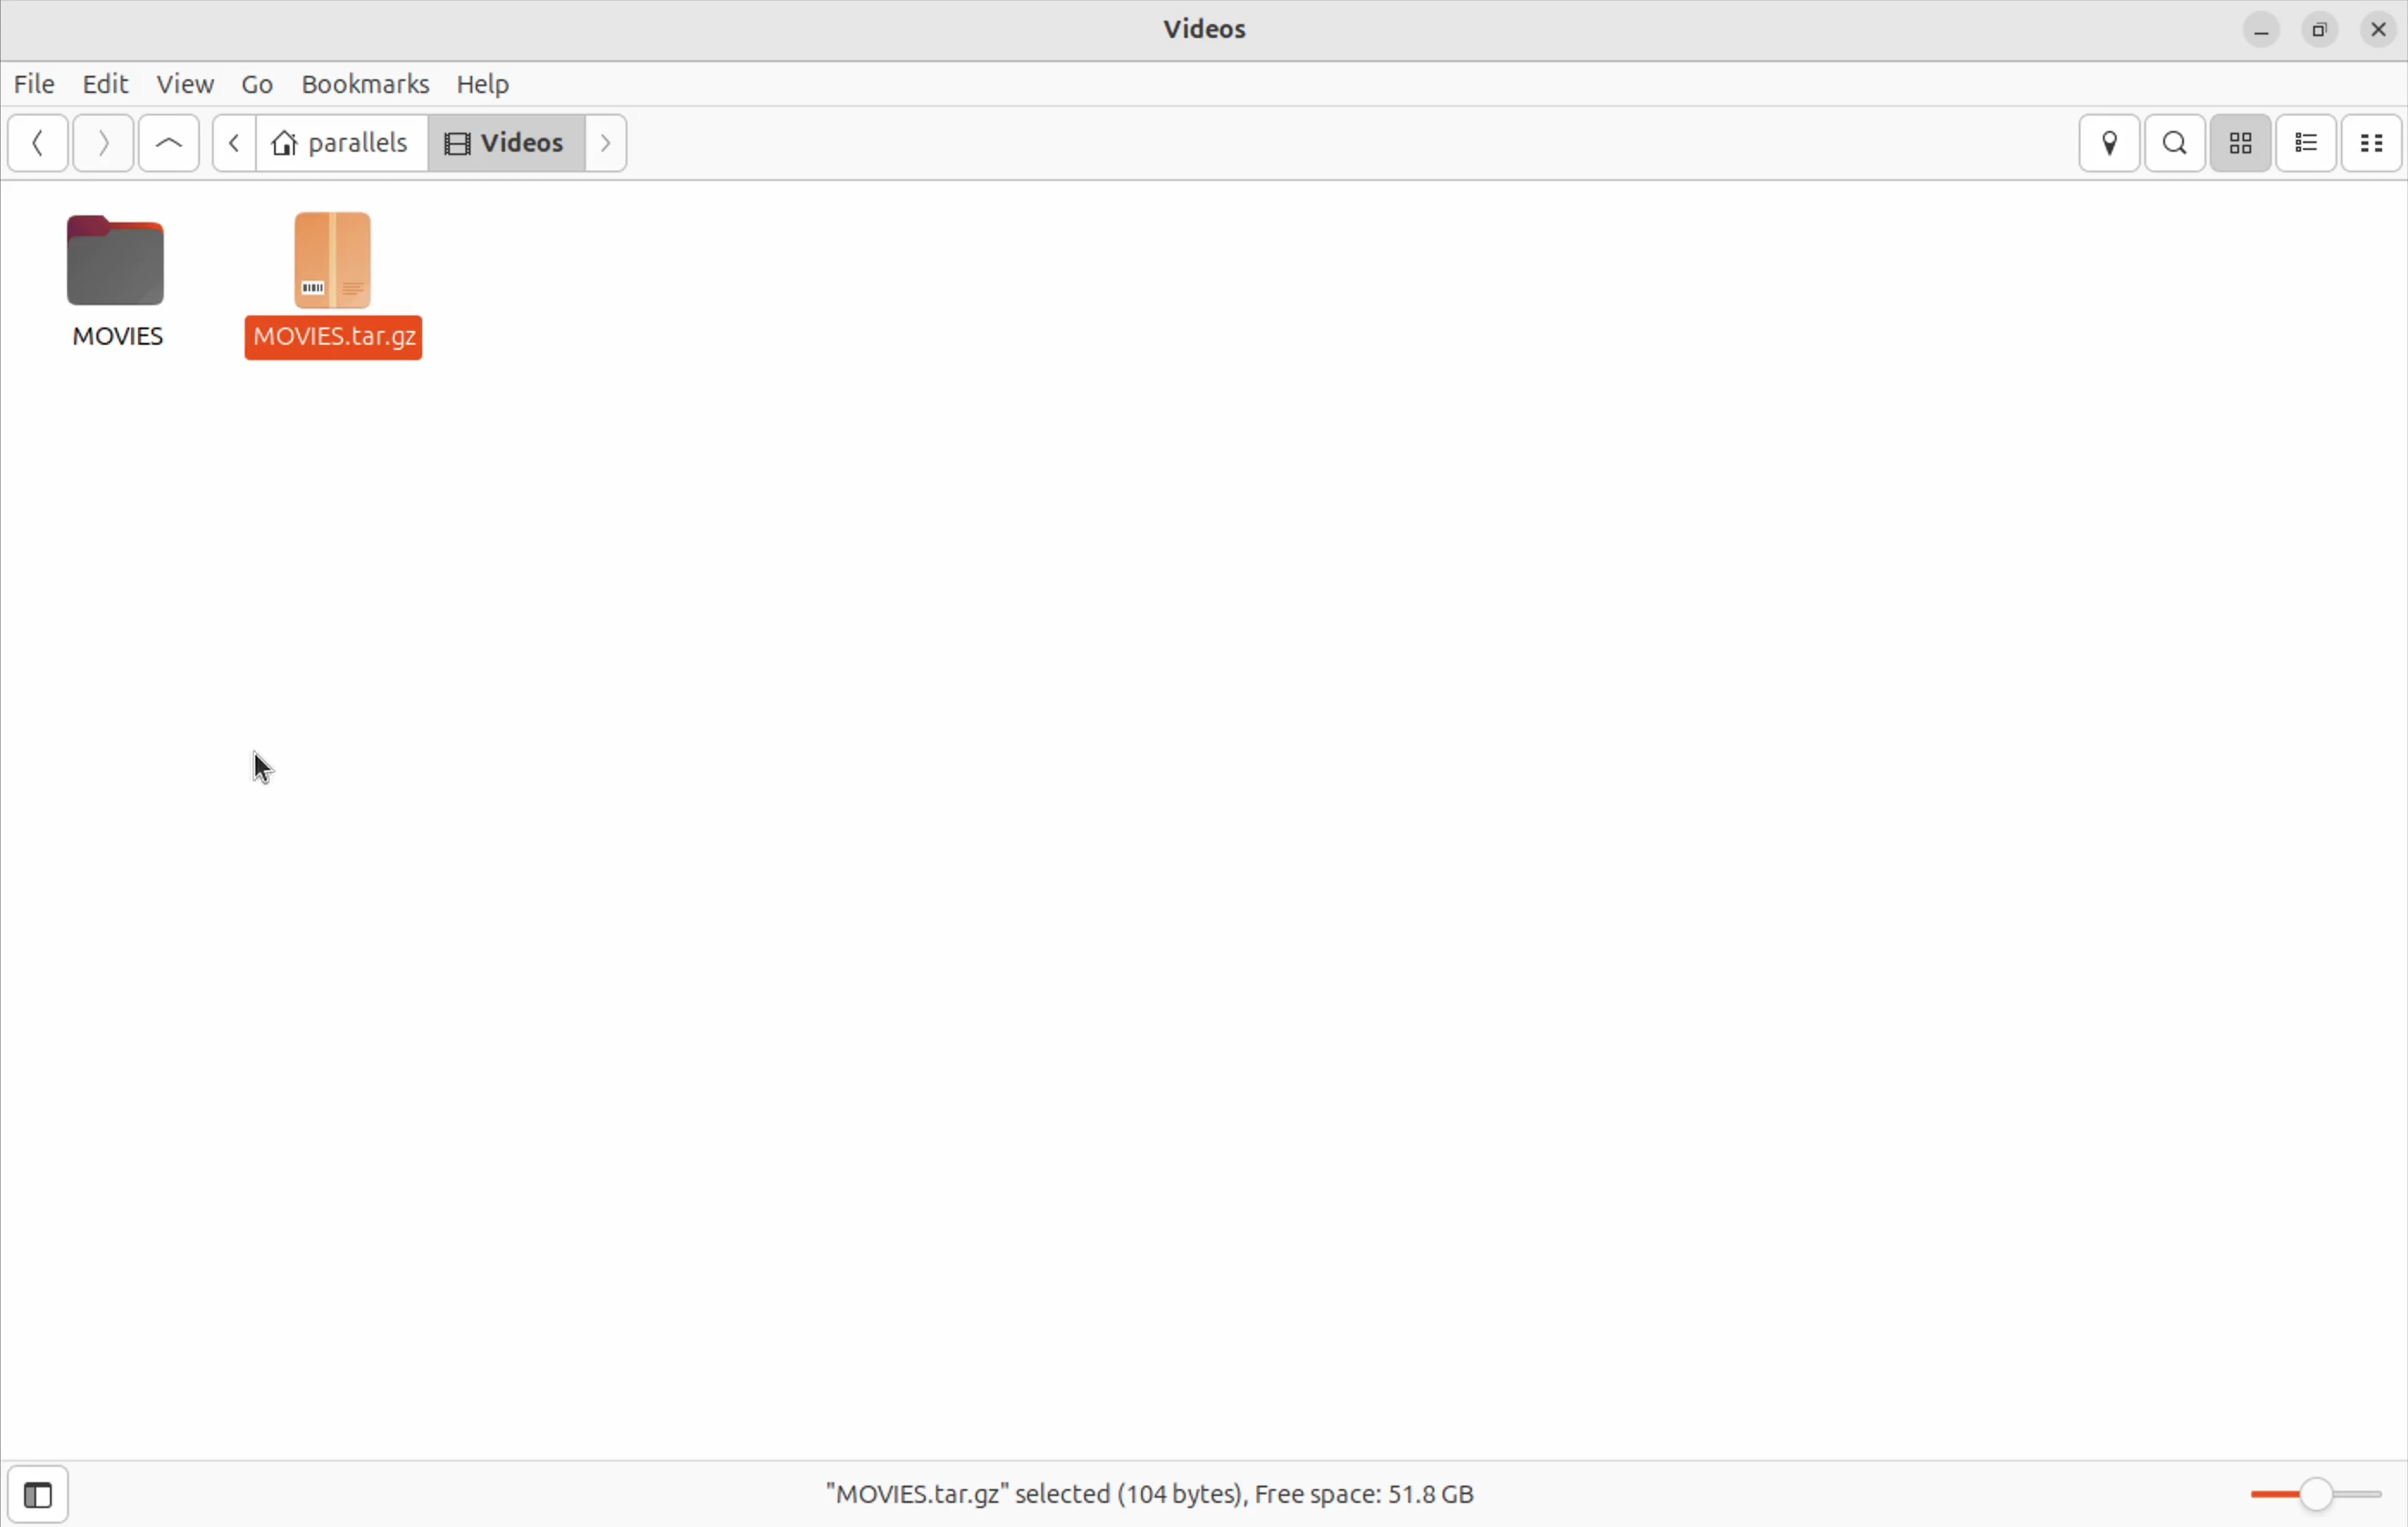 Image resolution: width=2408 pixels, height=1527 pixels. Describe the element at coordinates (39, 1493) in the screenshot. I see `show side bar` at that location.